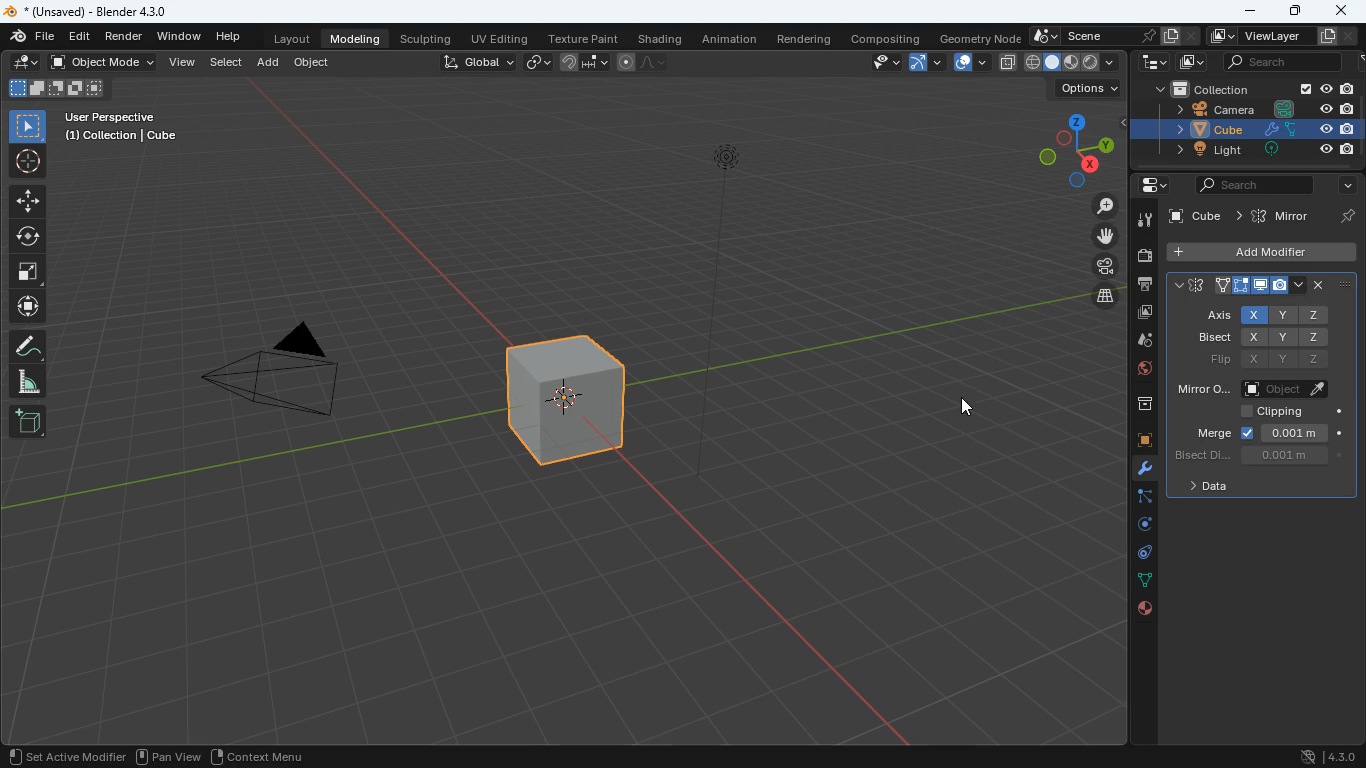 This screenshot has height=768, width=1366. What do you see at coordinates (1144, 222) in the screenshot?
I see `tools` at bounding box center [1144, 222].